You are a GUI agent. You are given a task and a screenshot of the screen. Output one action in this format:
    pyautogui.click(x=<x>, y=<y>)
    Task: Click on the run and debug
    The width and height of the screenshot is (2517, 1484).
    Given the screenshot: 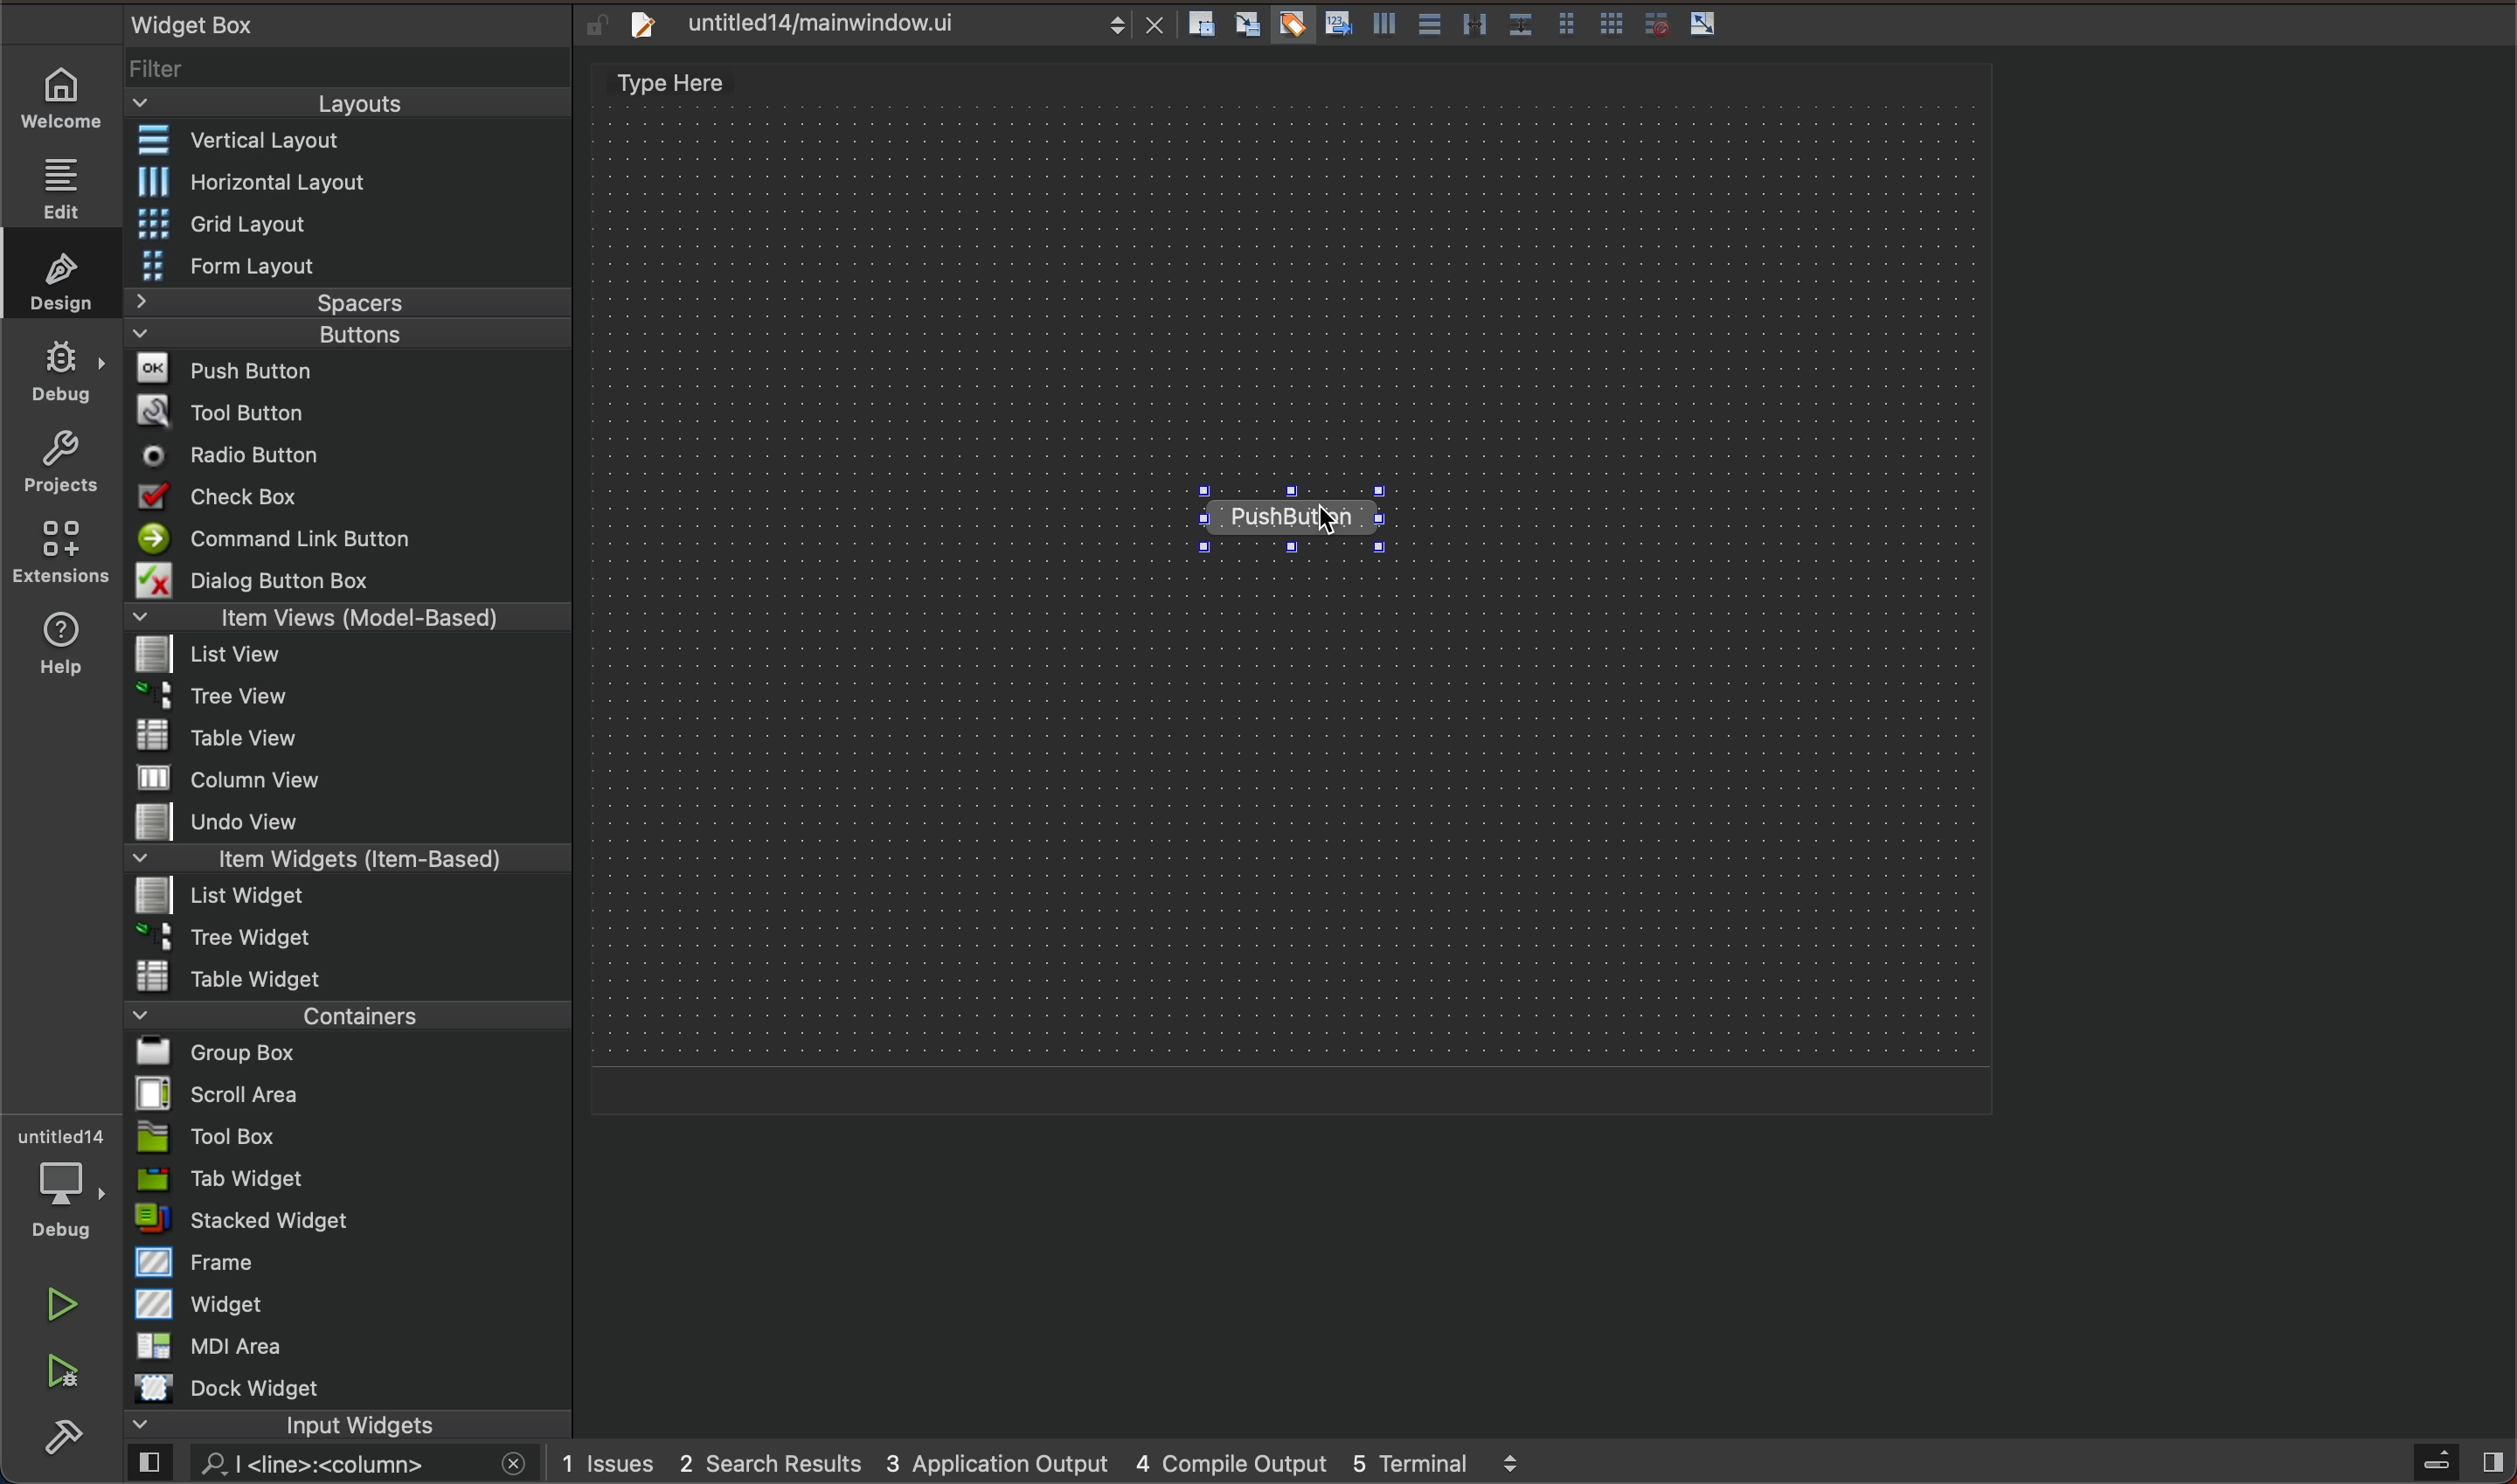 What is the action you would take?
    pyautogui.click(x=64, y=1373)
    